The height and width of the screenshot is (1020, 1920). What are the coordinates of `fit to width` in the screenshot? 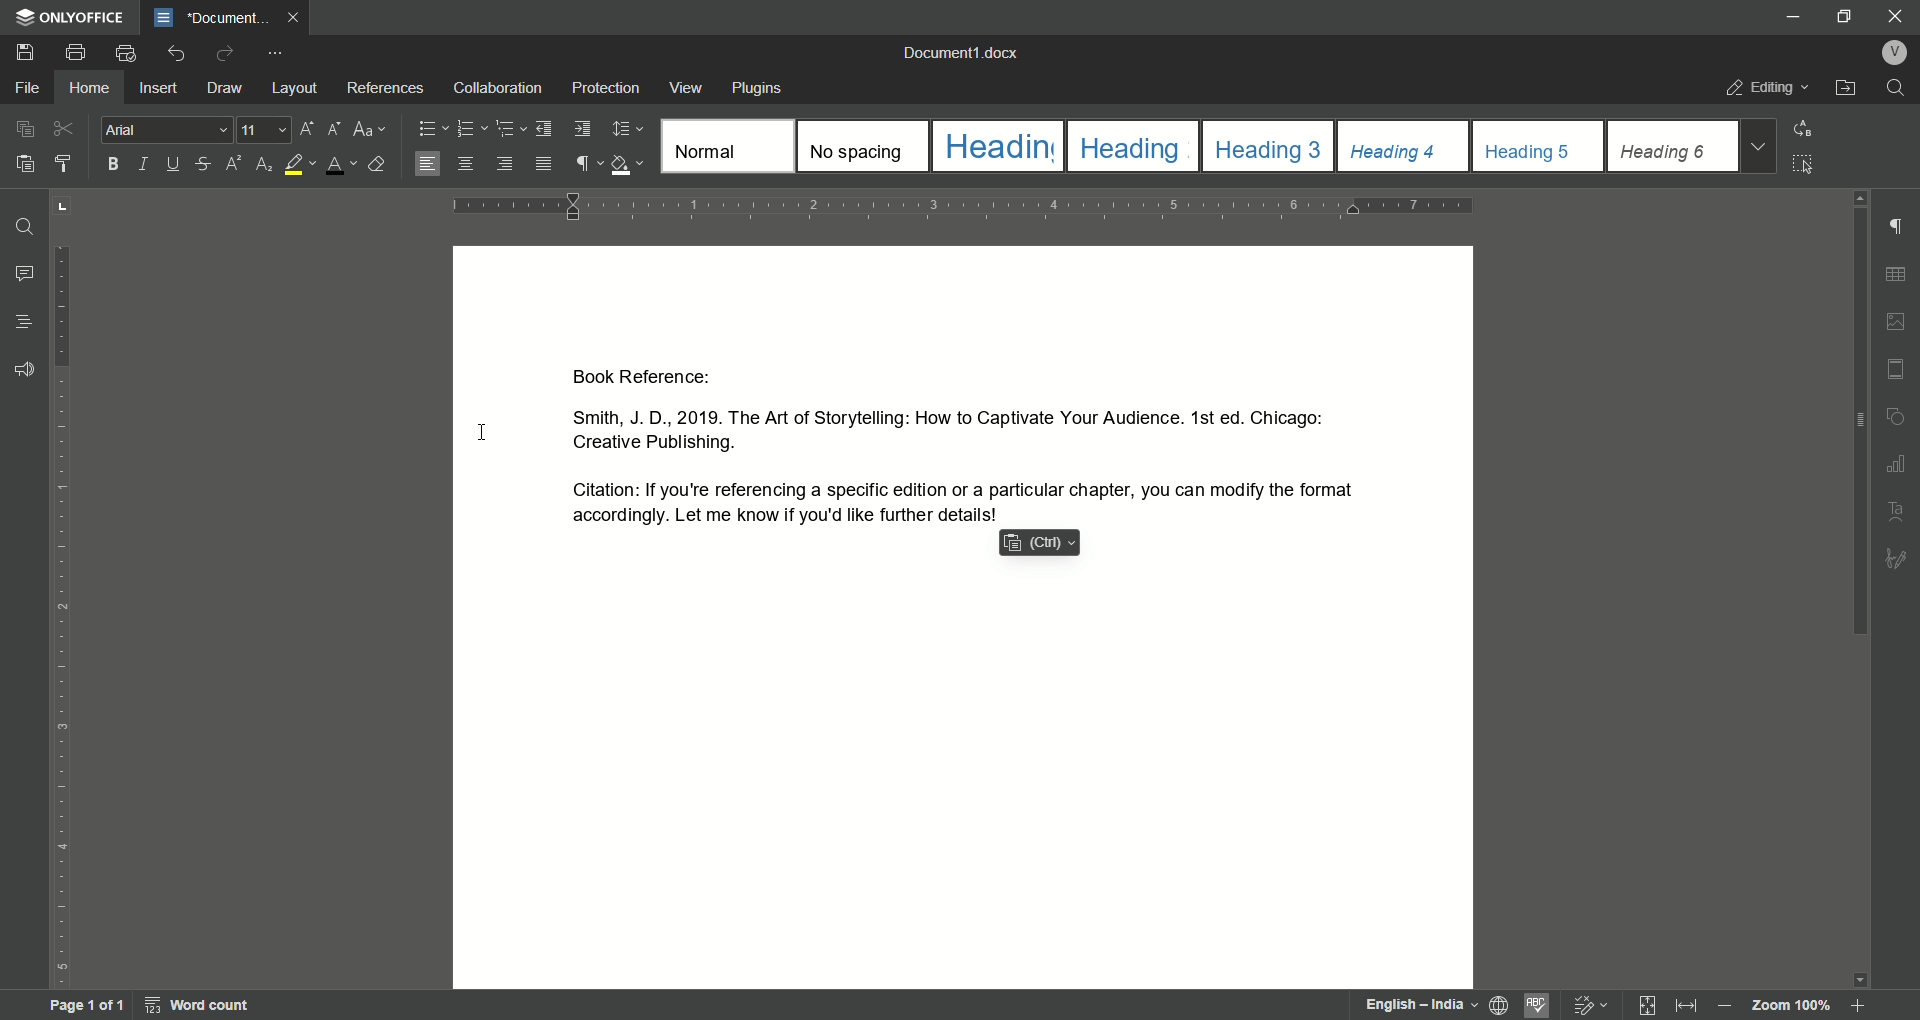 It's located at (1684, 1006).